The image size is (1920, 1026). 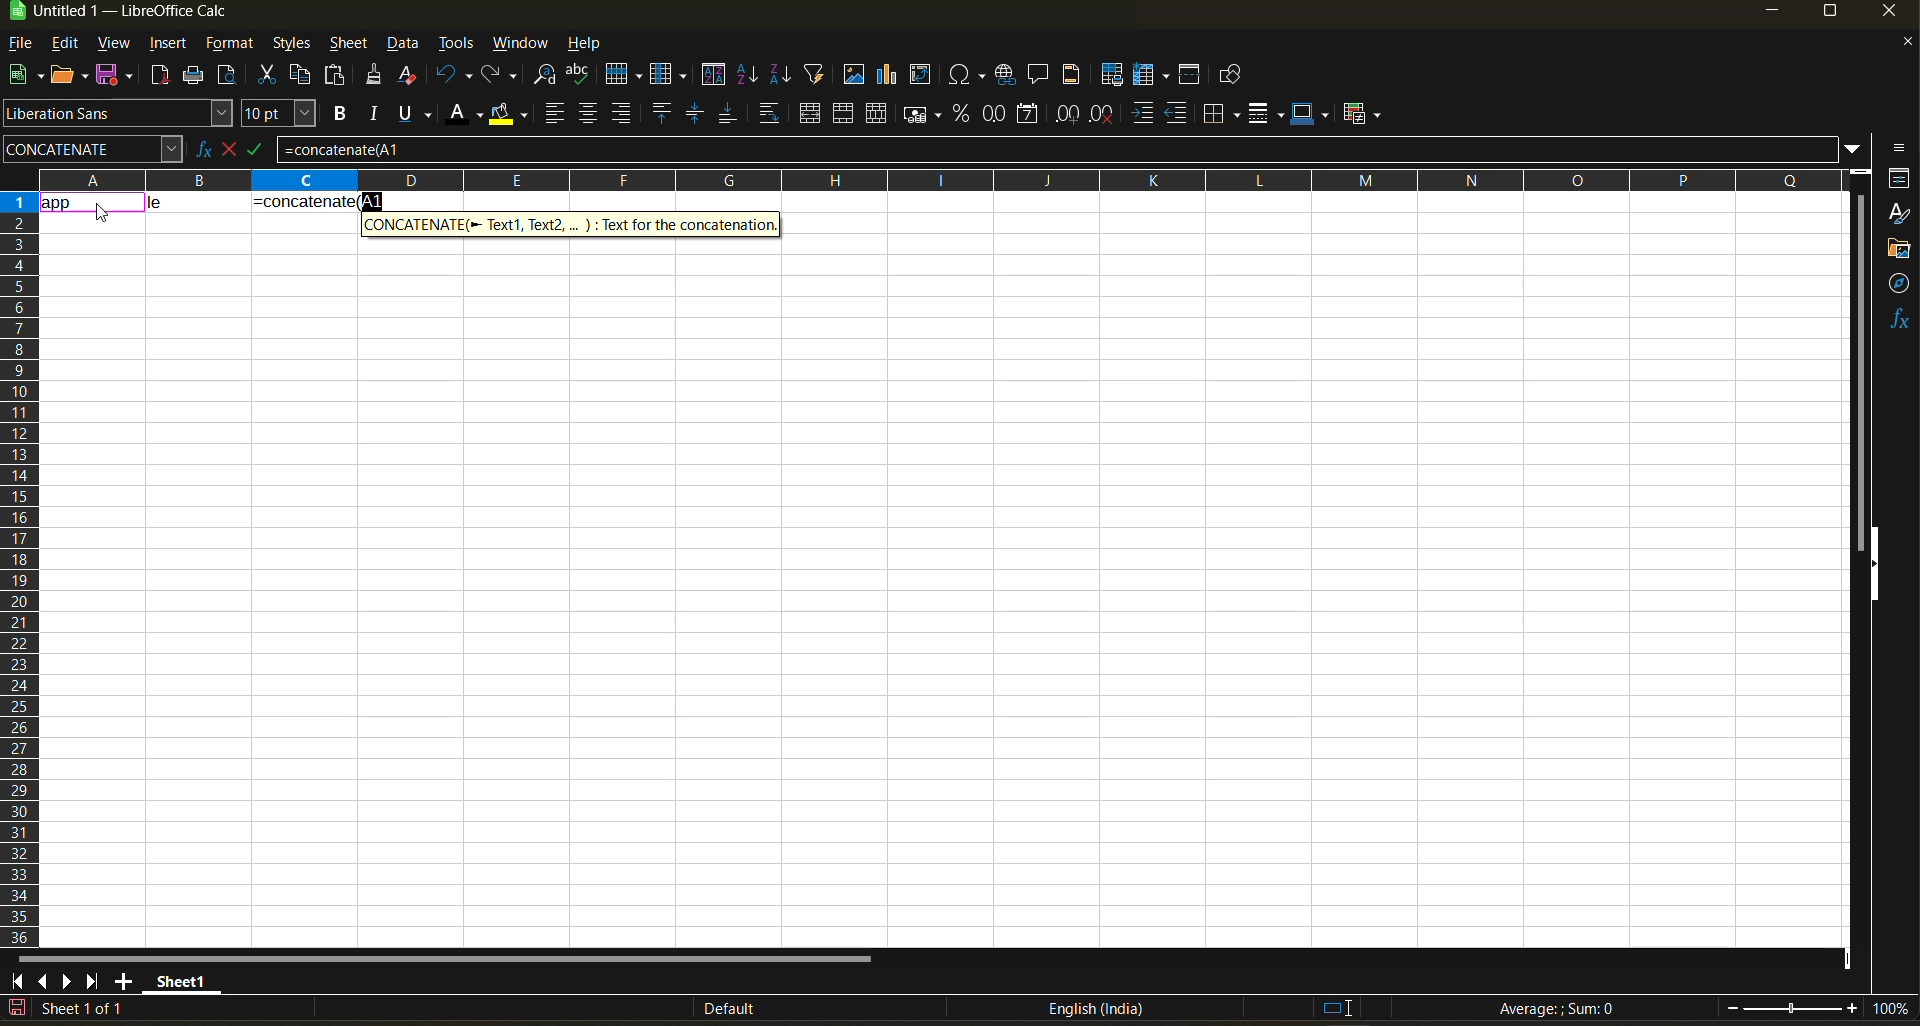 I want to click on hide, so click(x=1873, y=565).